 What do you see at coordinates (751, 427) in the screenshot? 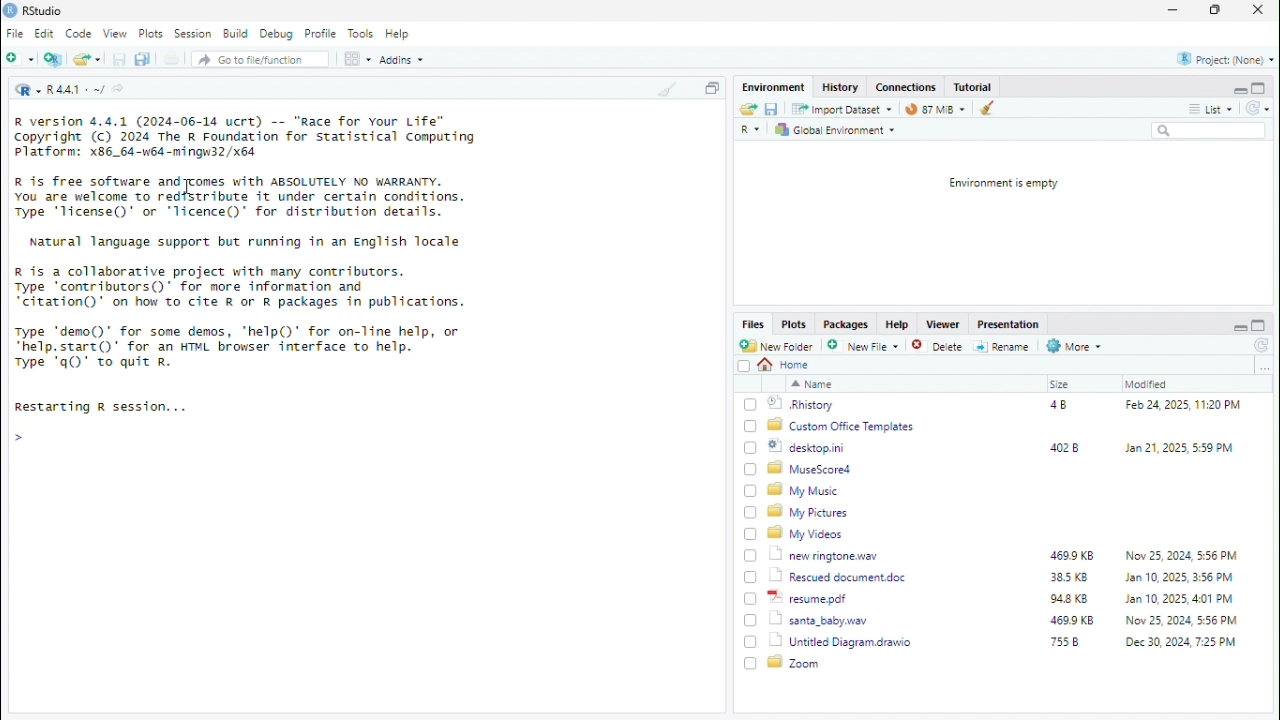
I see `Checkbox` at bounding box center [751, 427].